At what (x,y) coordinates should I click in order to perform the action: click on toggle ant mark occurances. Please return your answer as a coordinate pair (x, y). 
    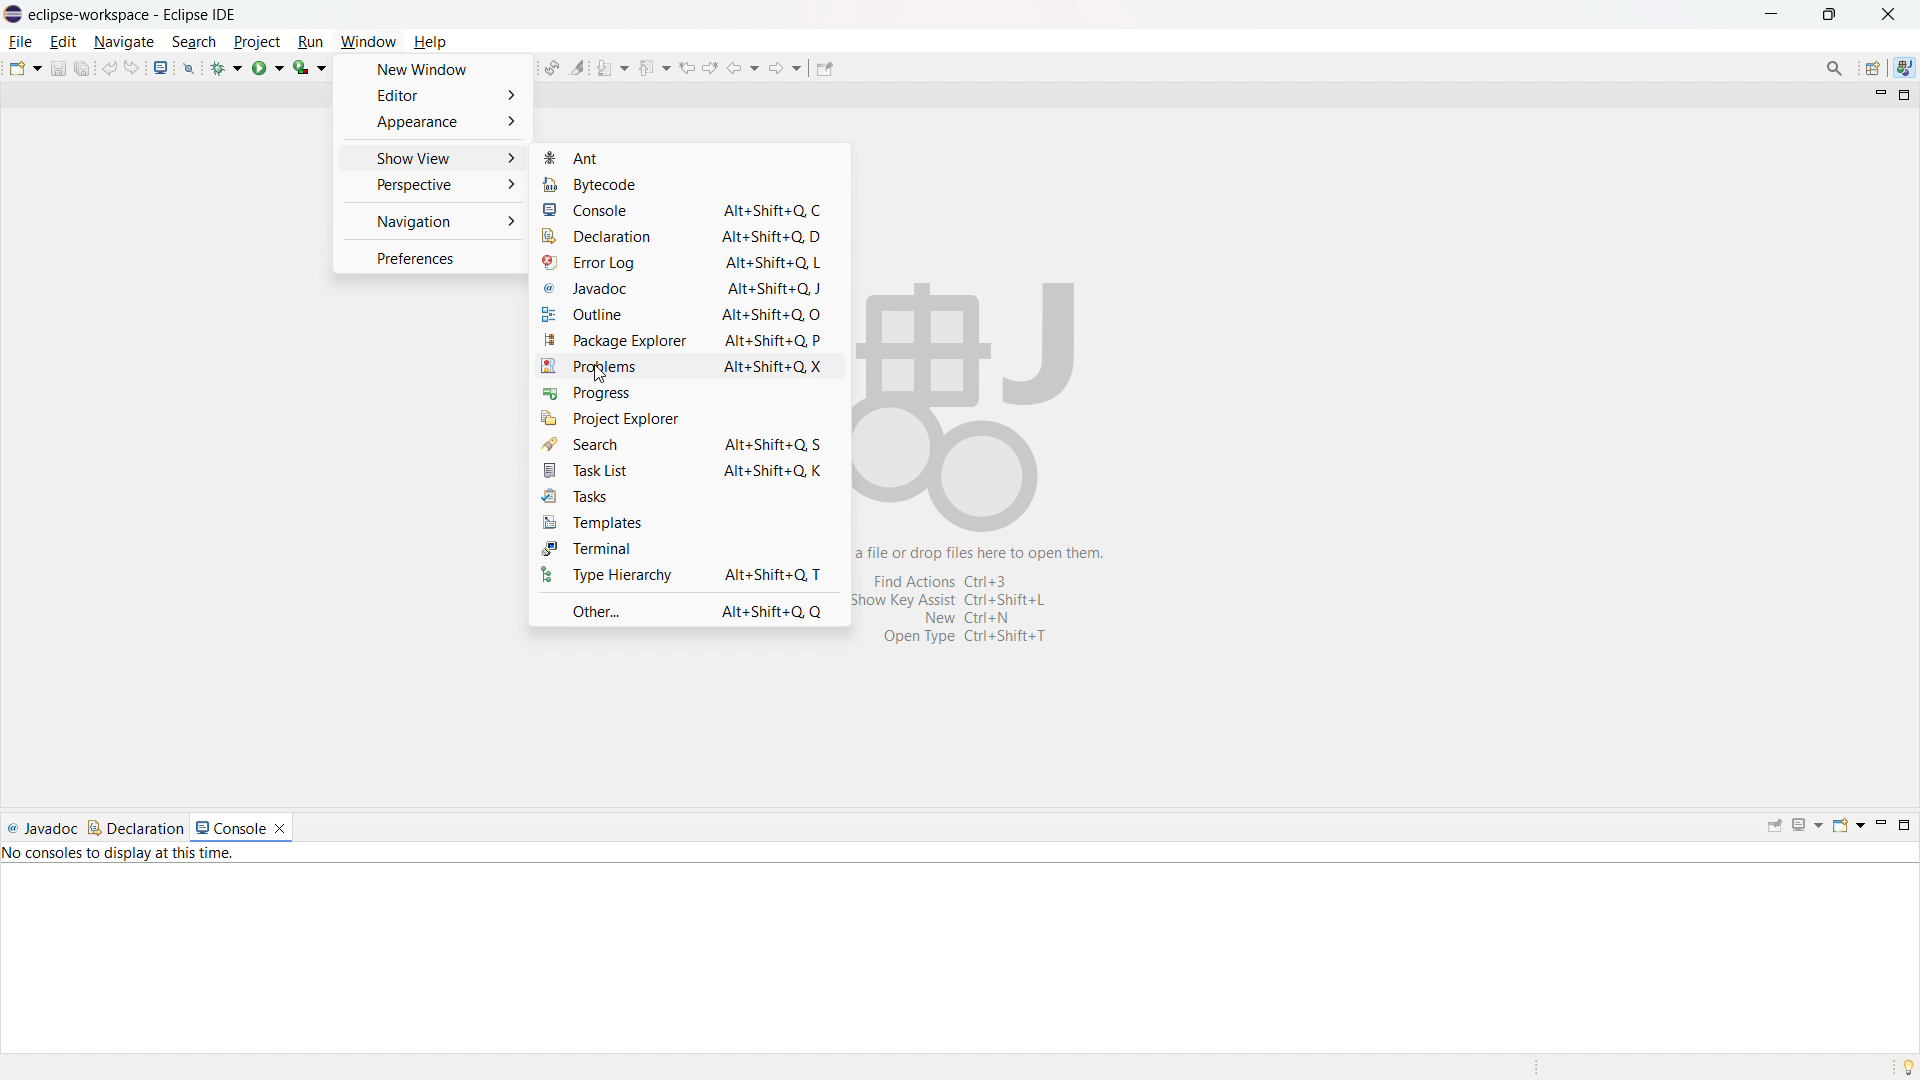
    Looking at the image, I should click on (579, 66).